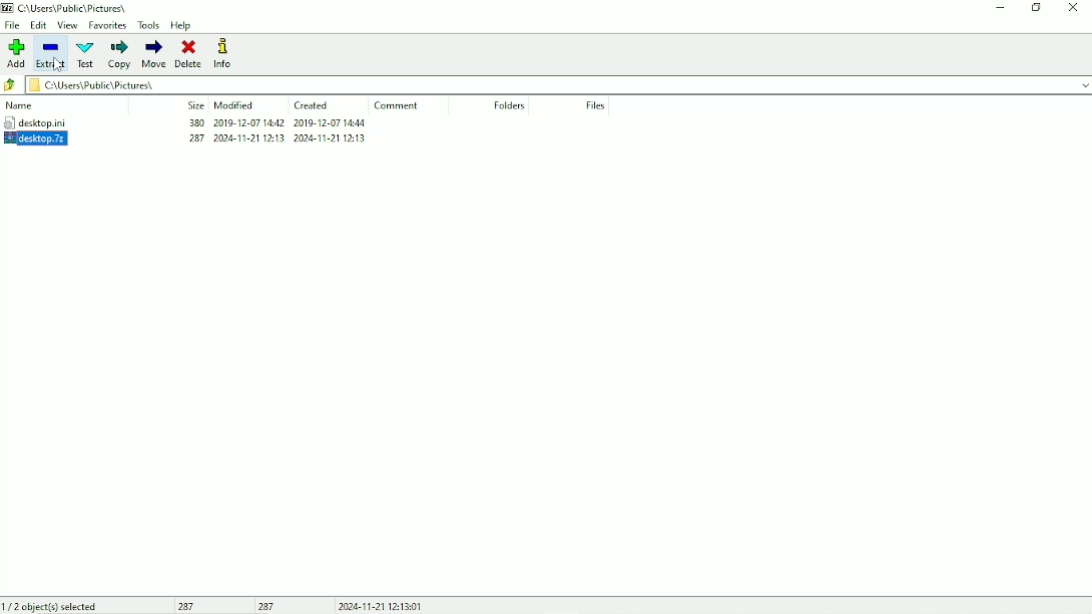 This screenshot has width=1092, height=614. Describe the element at coordinates (383, 606) in the screenshot. I see `Date and Time` at that location.